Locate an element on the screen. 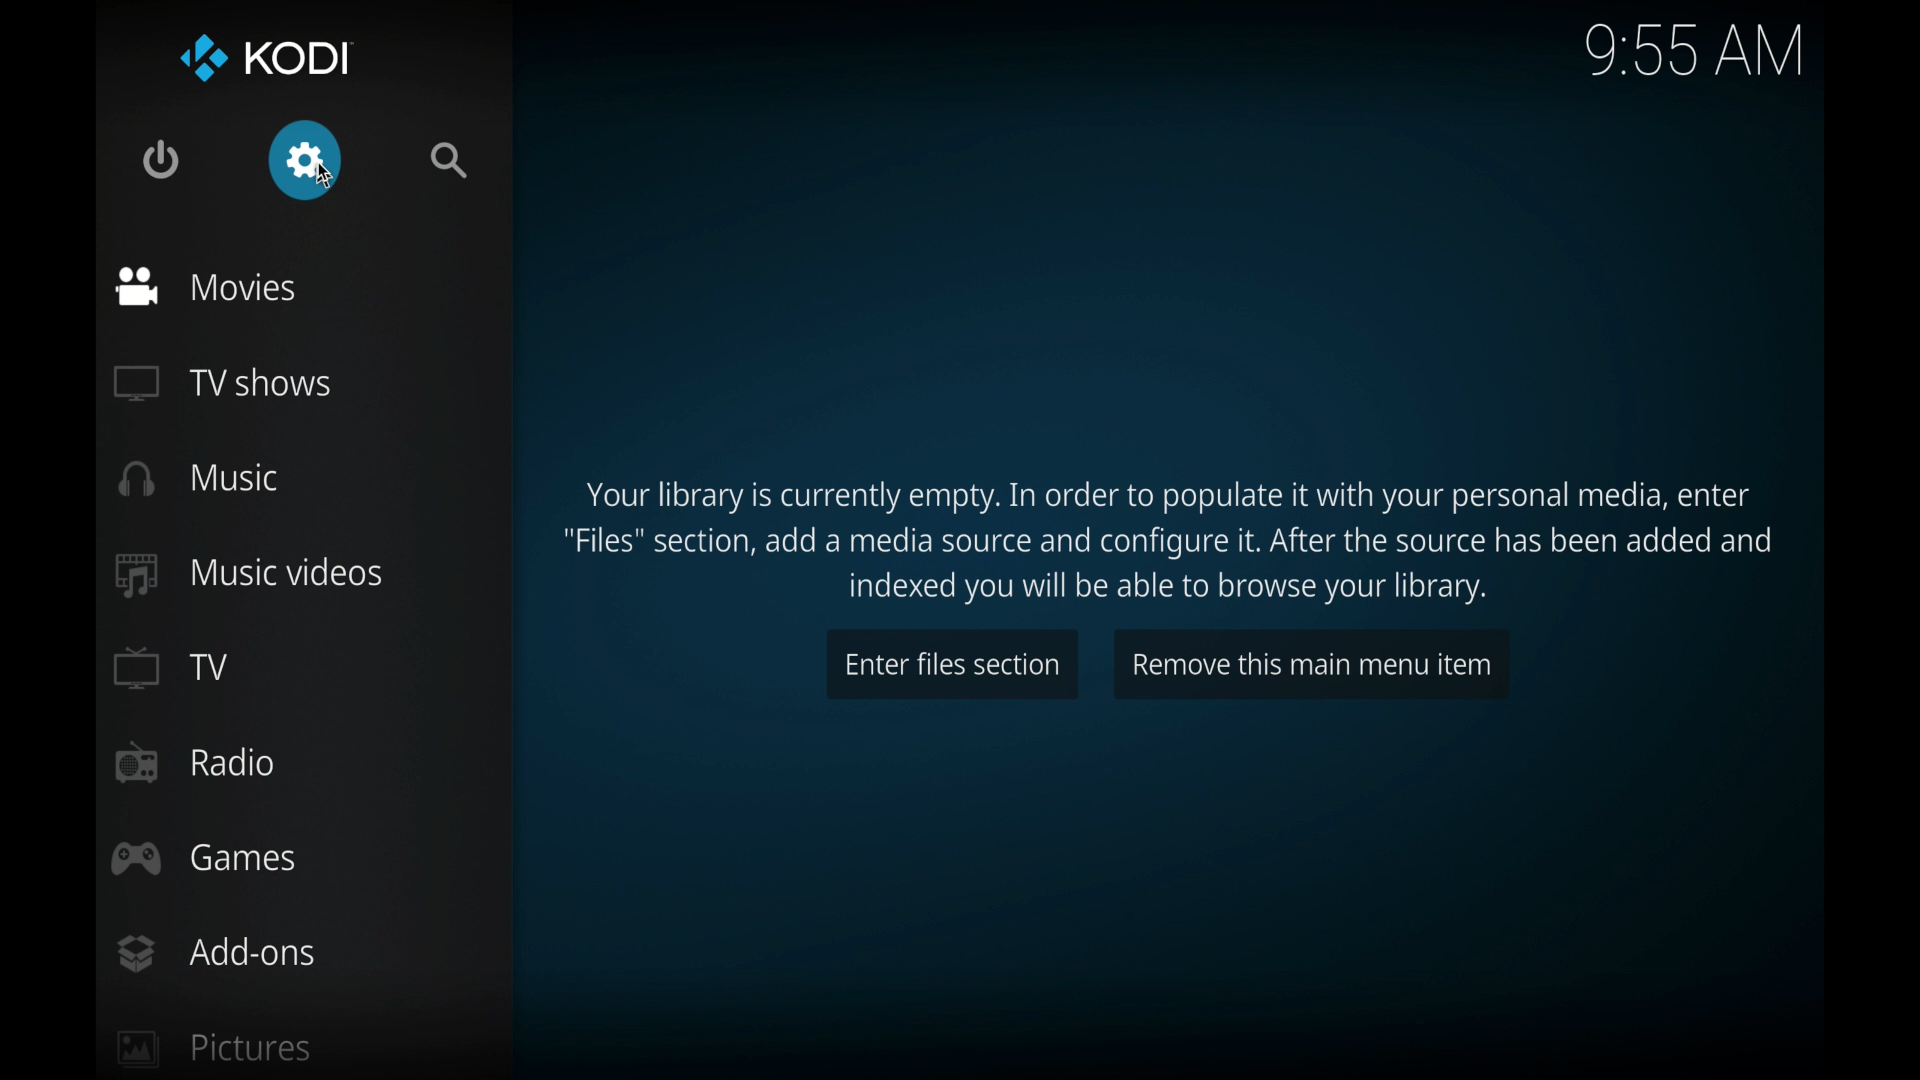 This screenshot has width=1920, height=1080. enter files section is located at coordinates (953, 664).